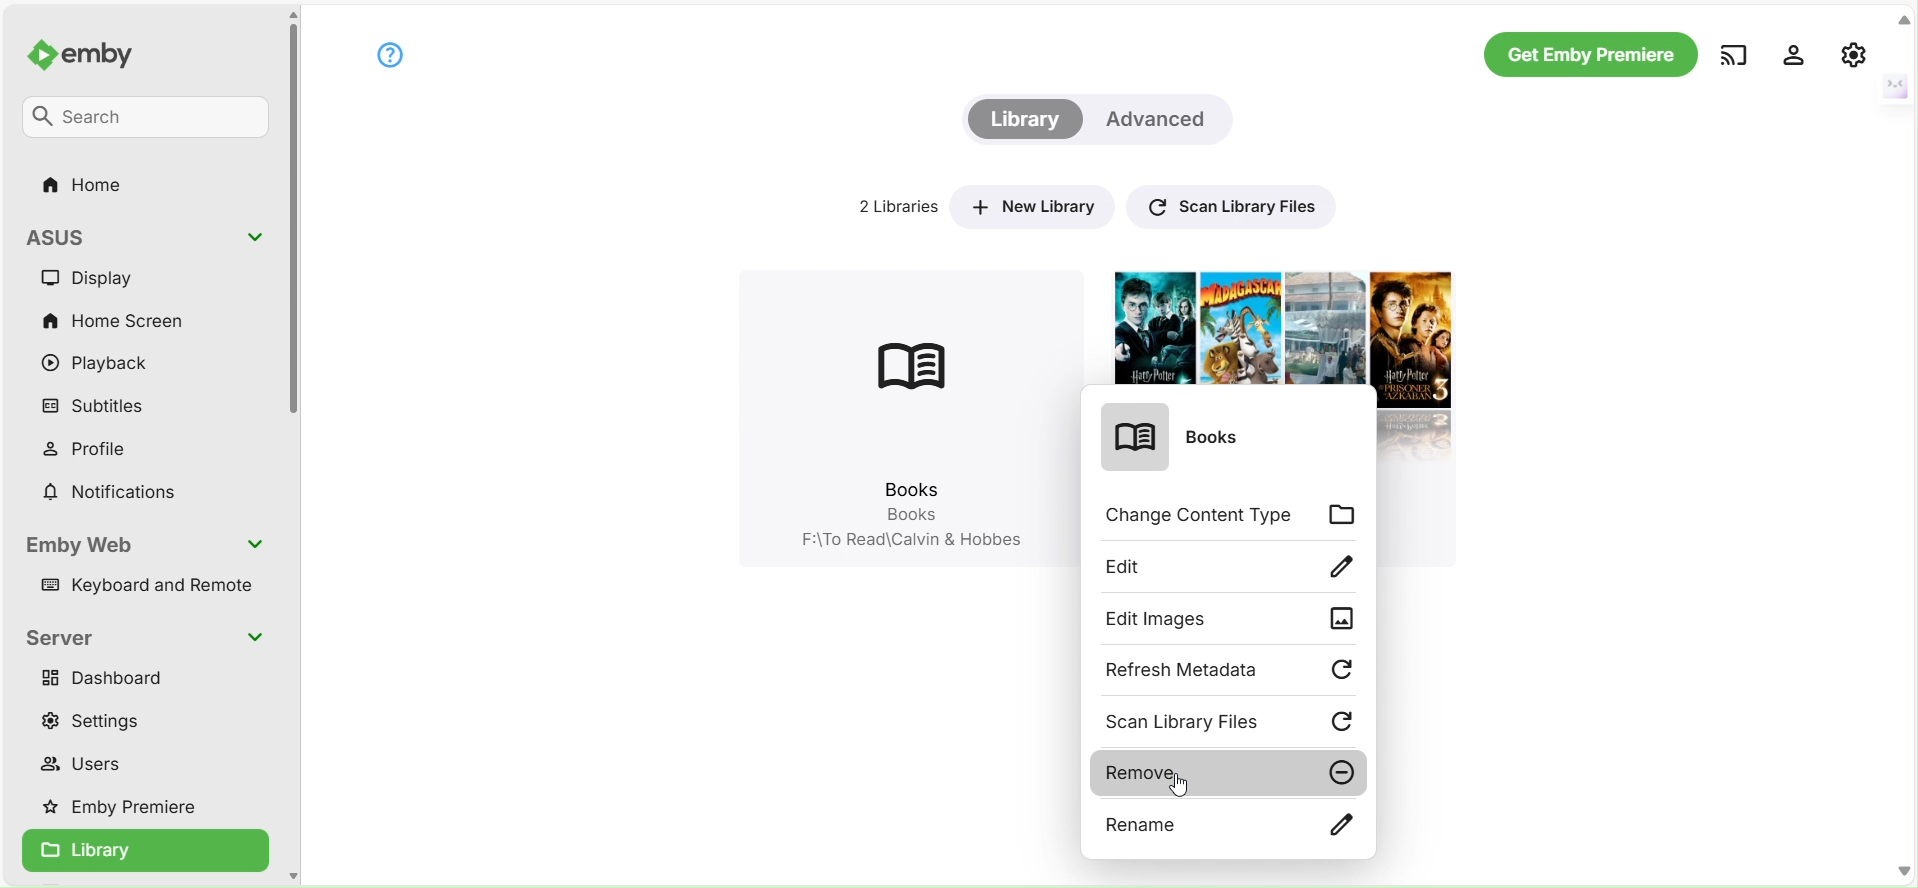 The width and height of the screenshot is (1918, 888). I want to click on Settings, so click(103, 720).